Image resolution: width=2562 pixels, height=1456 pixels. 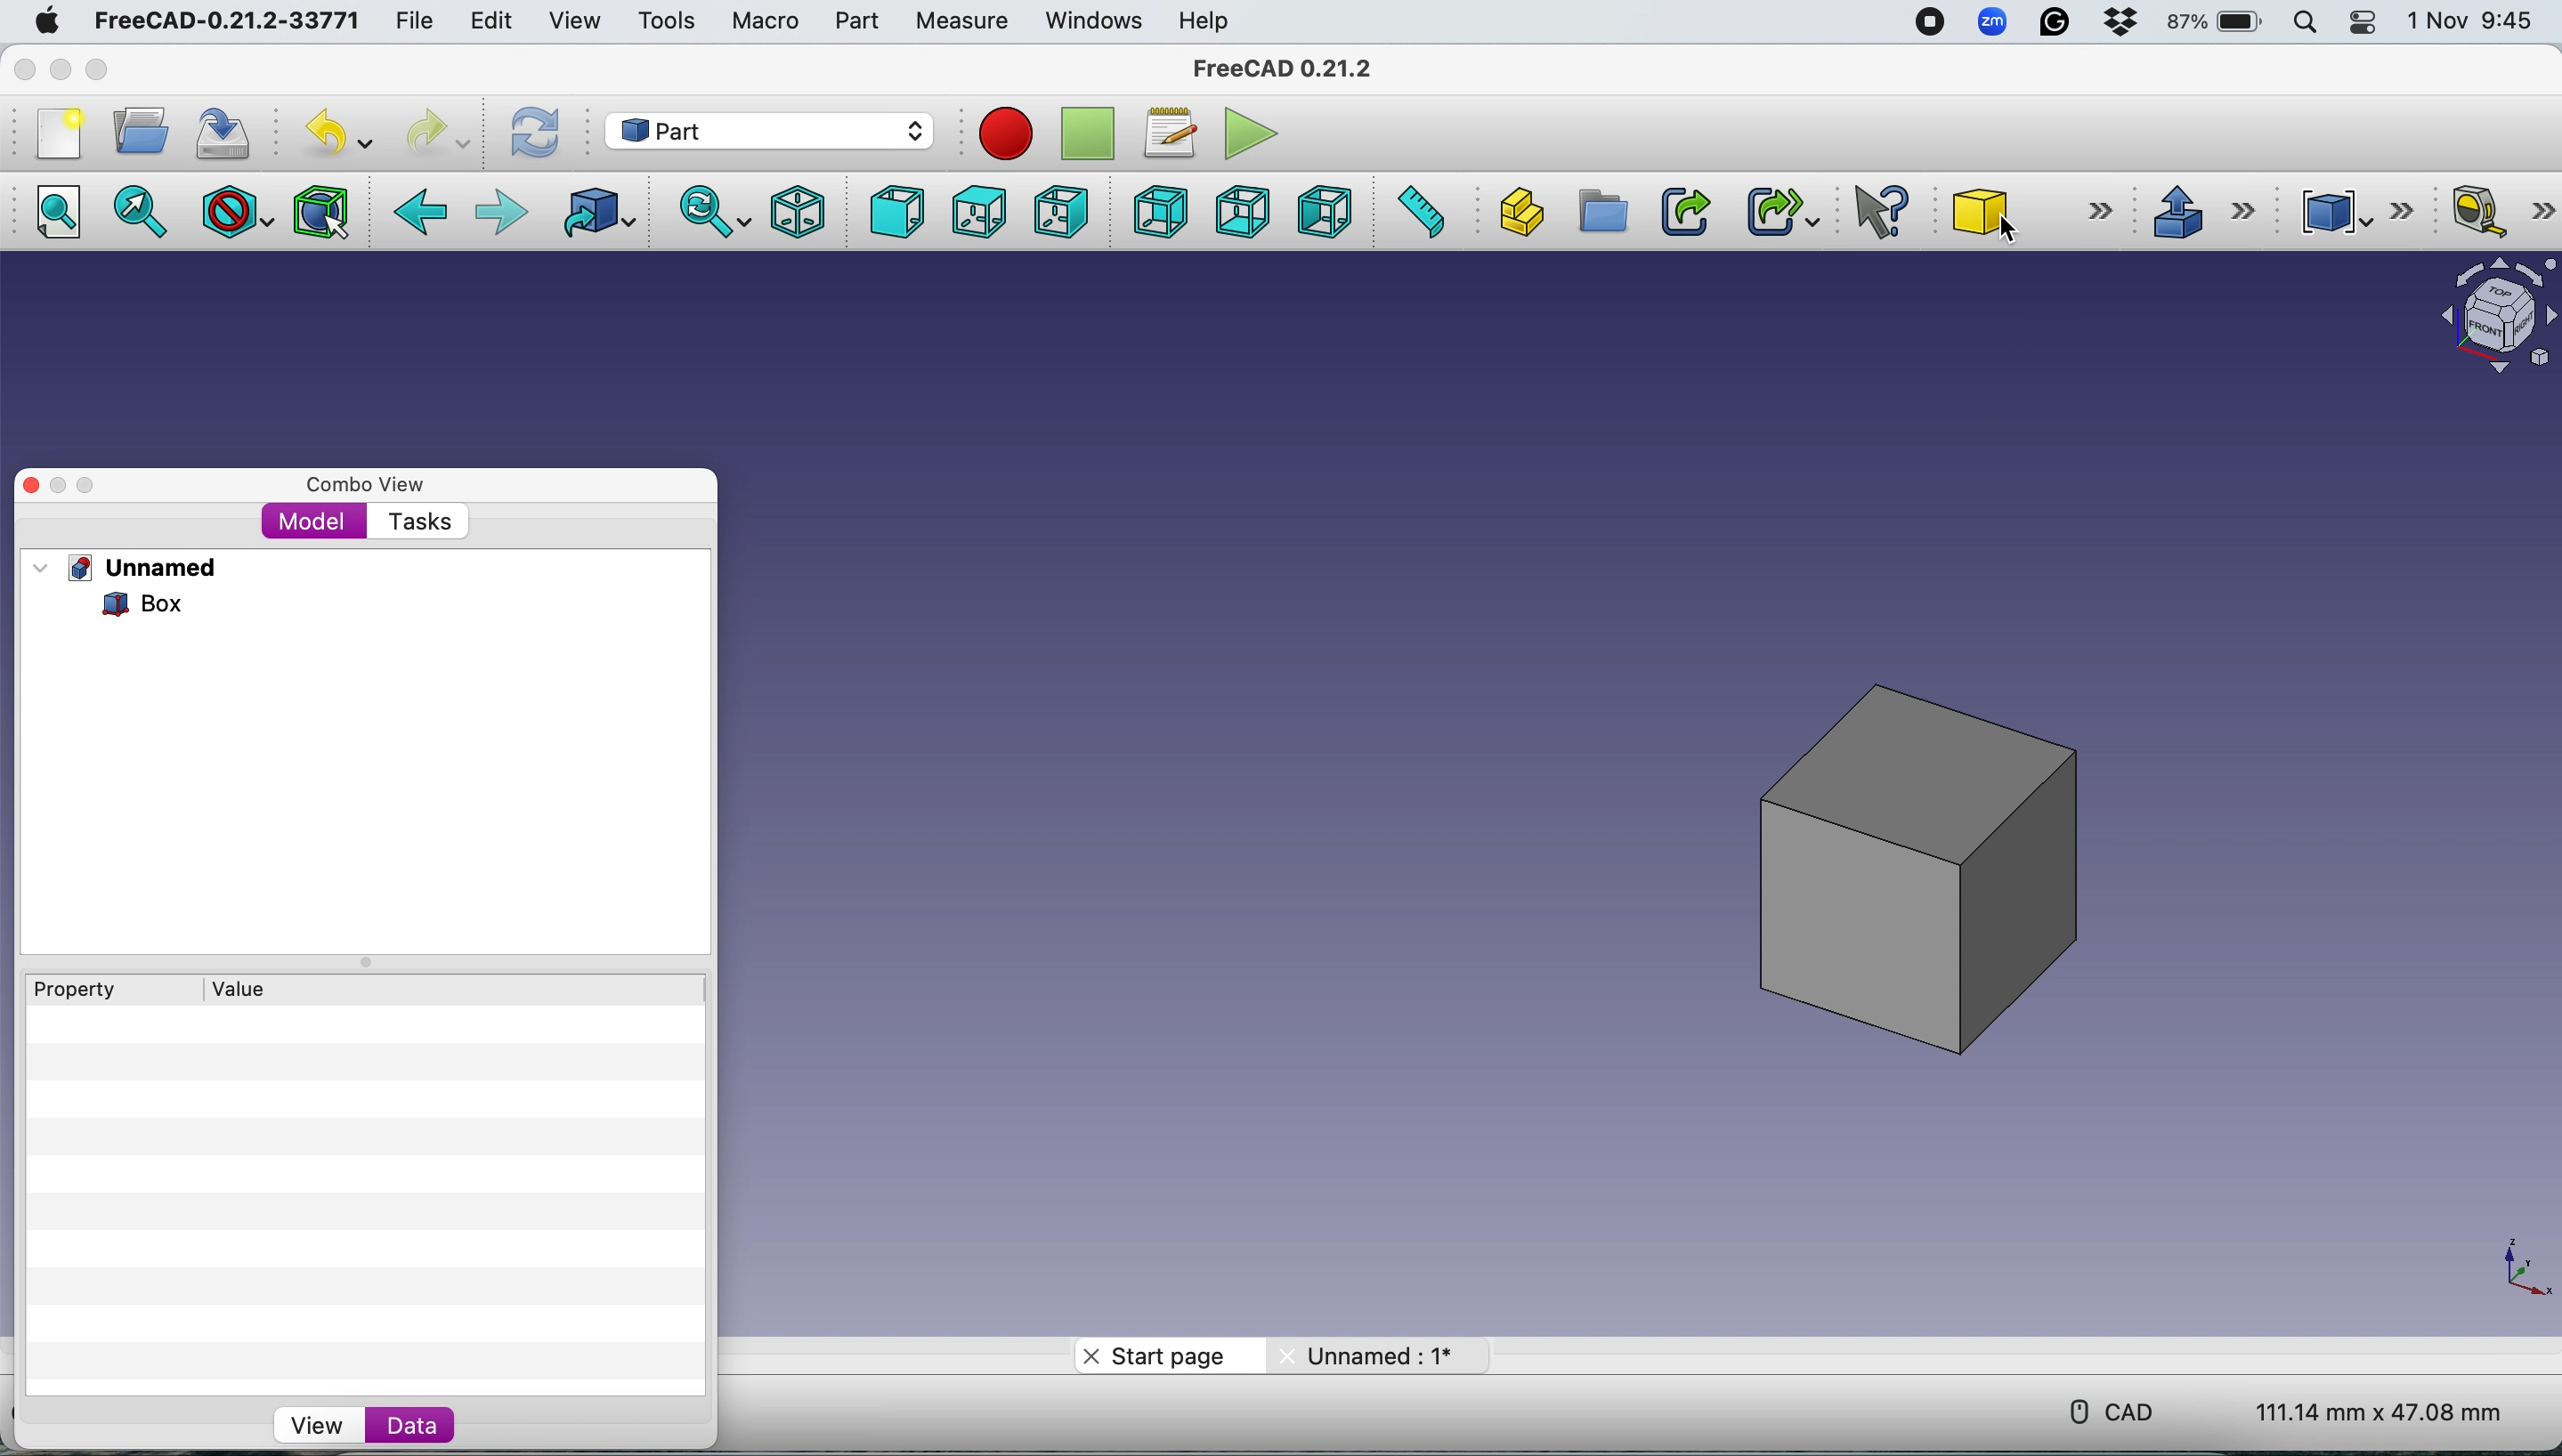 What do you see at coordinates (2364, 1409) in the screenshot?
I see `111.14 mm x 47.08 mm` at bounding box center [2364, 1409].